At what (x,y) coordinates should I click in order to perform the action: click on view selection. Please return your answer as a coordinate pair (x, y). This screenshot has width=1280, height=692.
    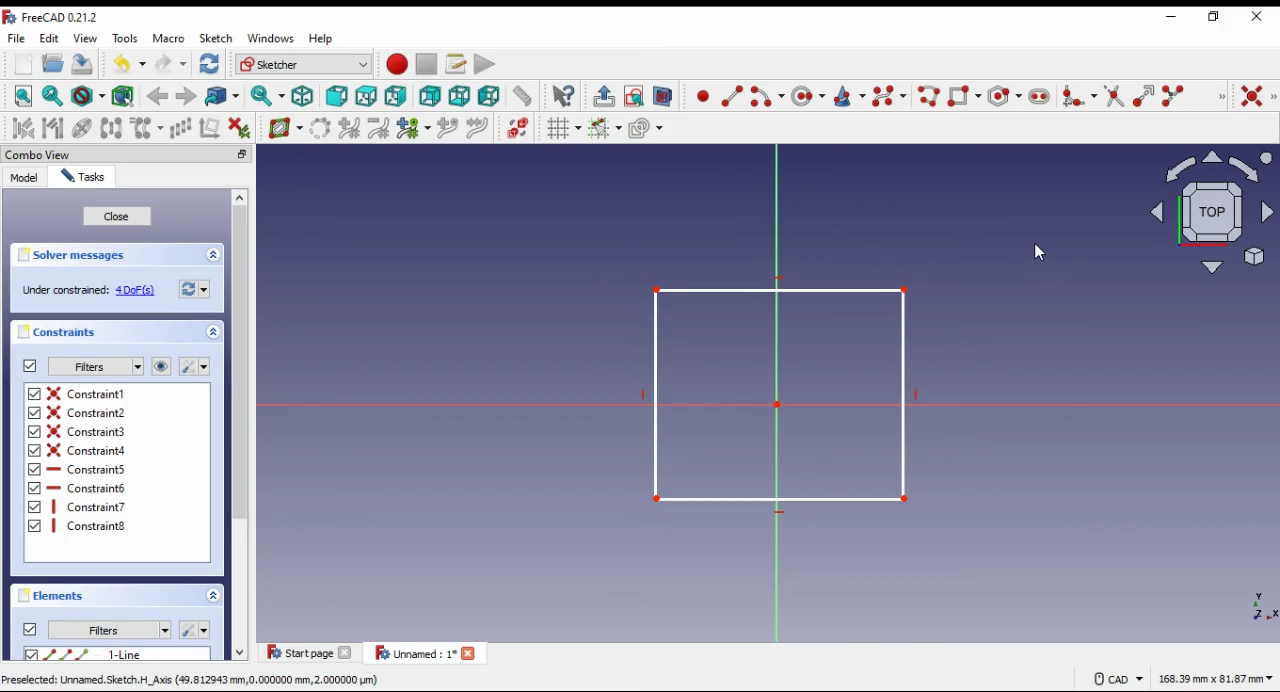
    Looking at the image, I should click on (662, 96).